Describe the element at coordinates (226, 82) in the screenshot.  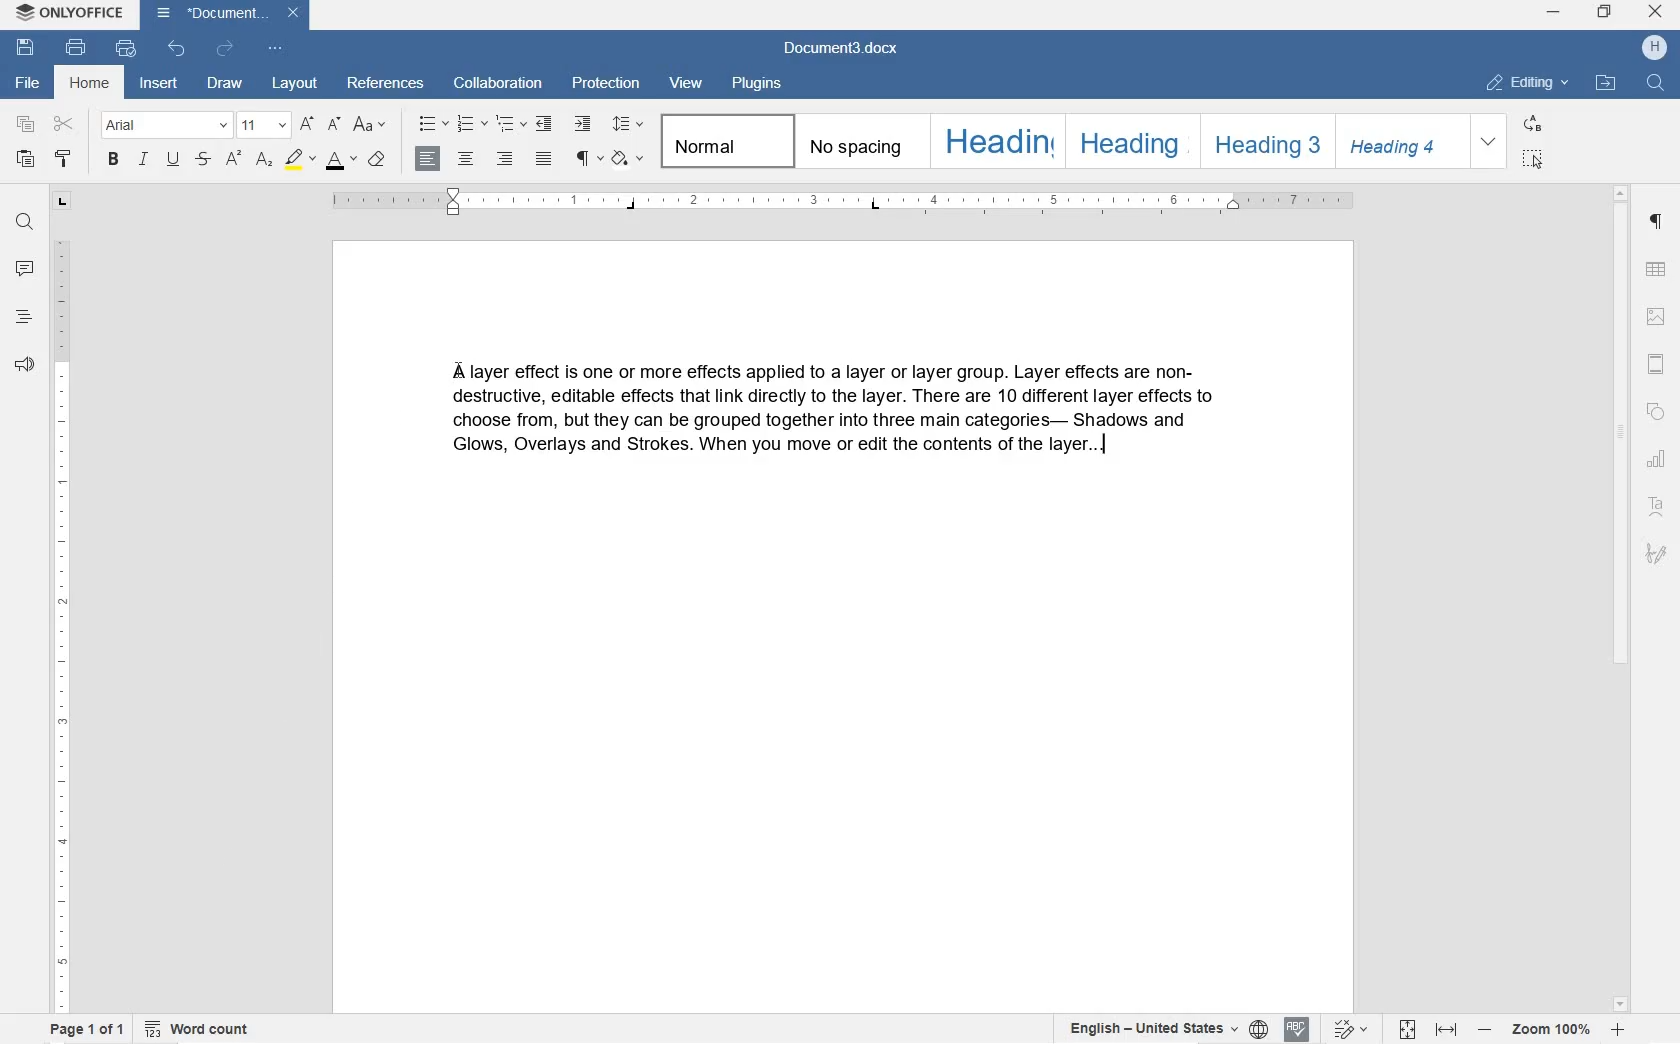
I see `DRAW` at that location.